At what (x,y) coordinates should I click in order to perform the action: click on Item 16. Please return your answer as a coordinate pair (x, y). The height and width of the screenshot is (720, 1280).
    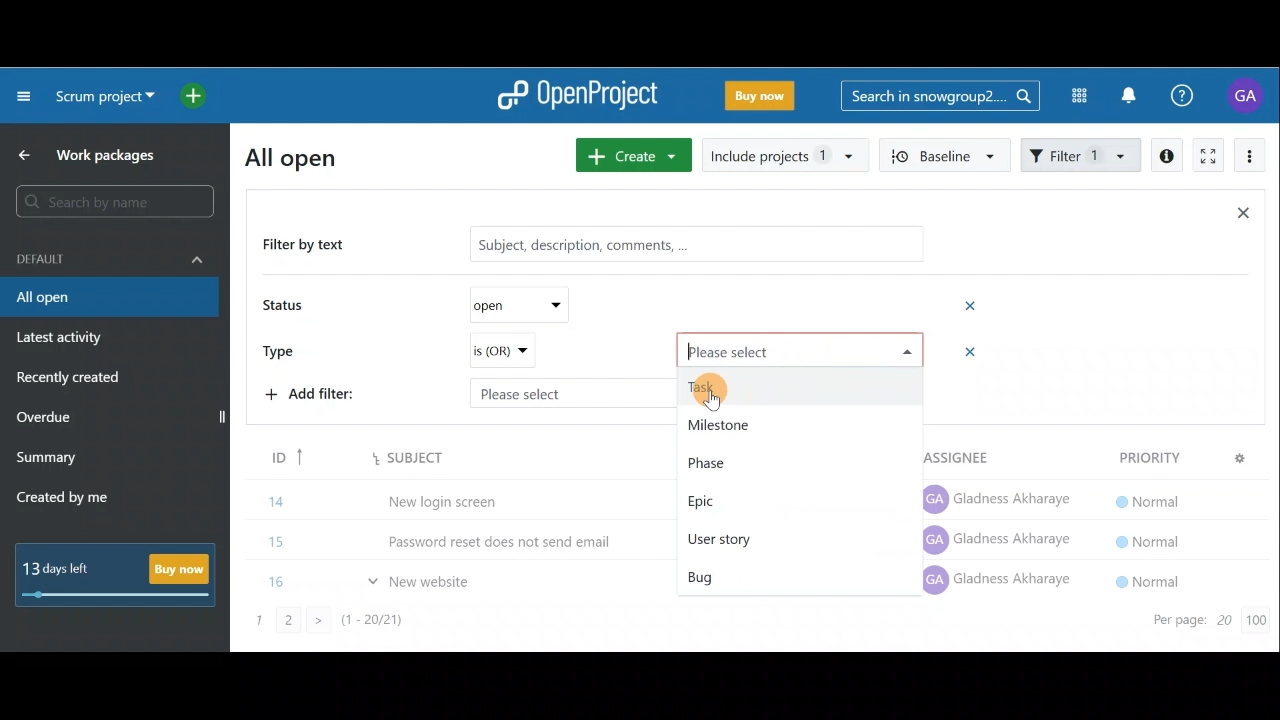
    Looking at the image, I should click on (378, 580).